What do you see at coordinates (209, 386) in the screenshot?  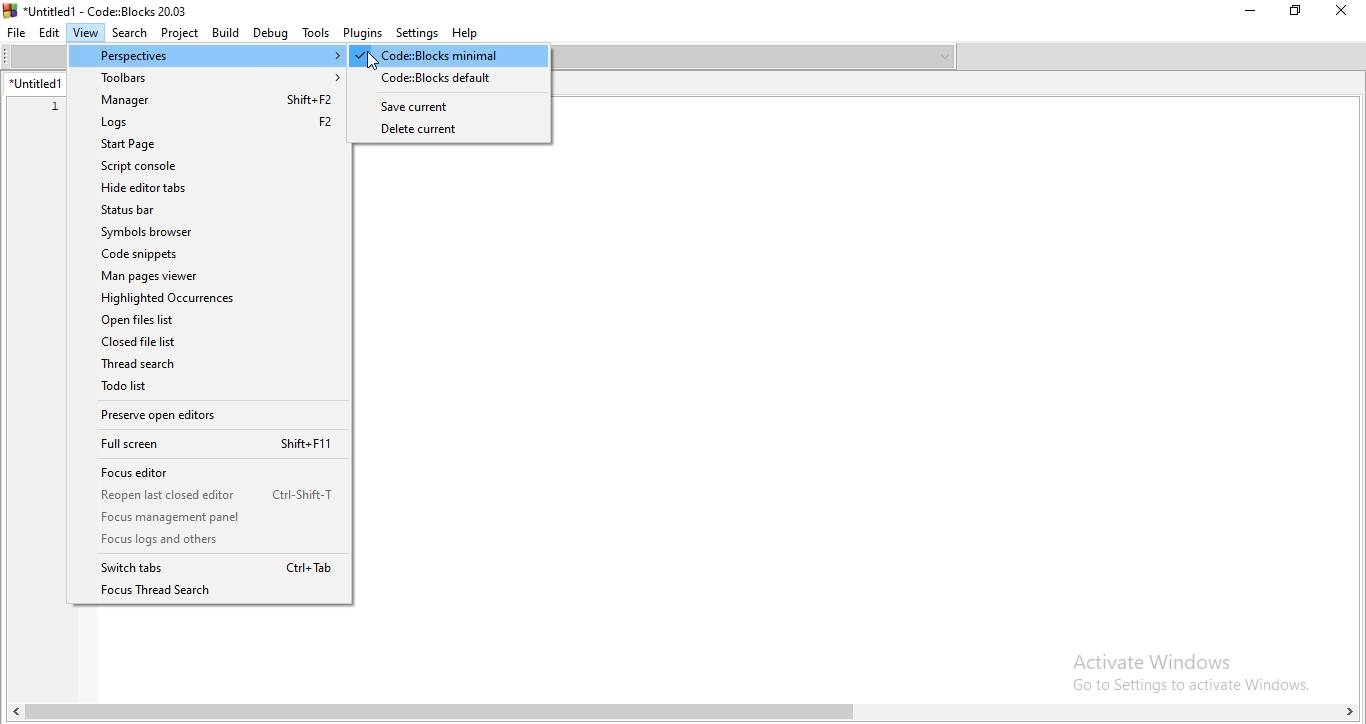 I see `Todo list` at bounding box center [209, 386].